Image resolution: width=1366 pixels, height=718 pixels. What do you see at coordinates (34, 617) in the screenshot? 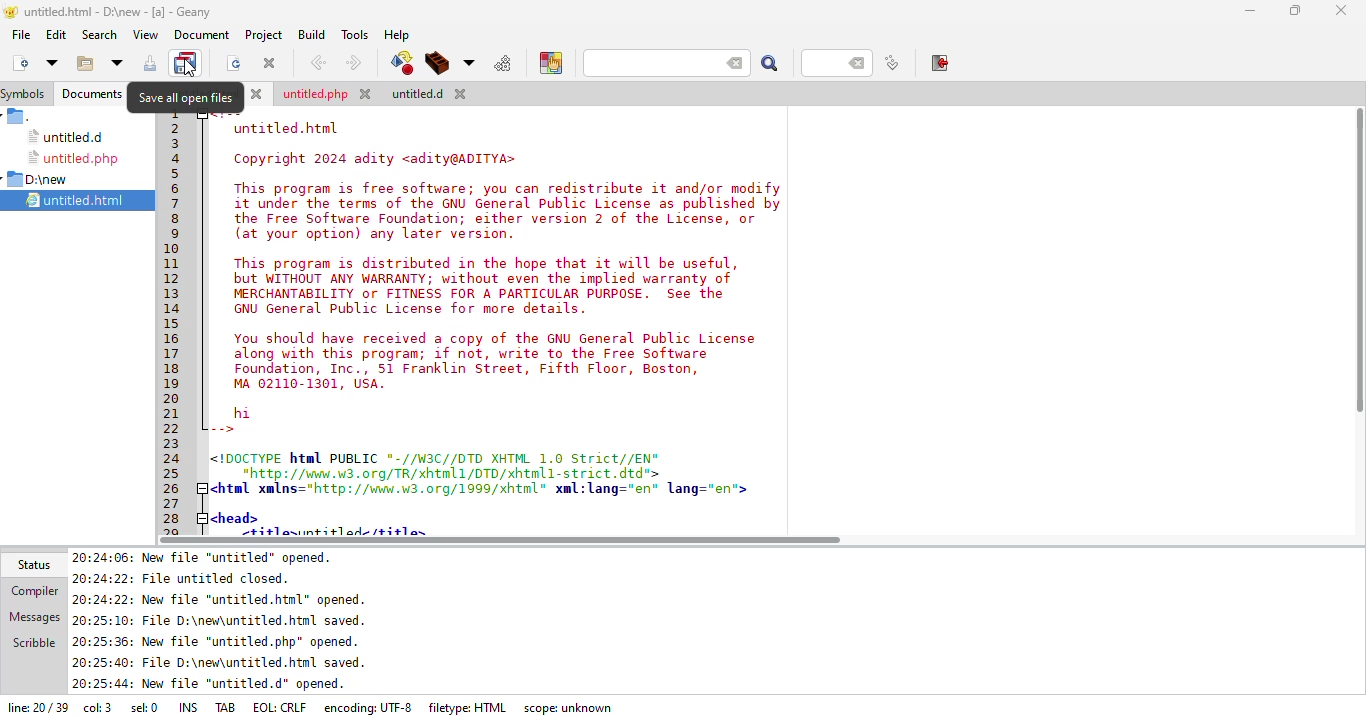
I see `messages` at bounding box center [34, 617].